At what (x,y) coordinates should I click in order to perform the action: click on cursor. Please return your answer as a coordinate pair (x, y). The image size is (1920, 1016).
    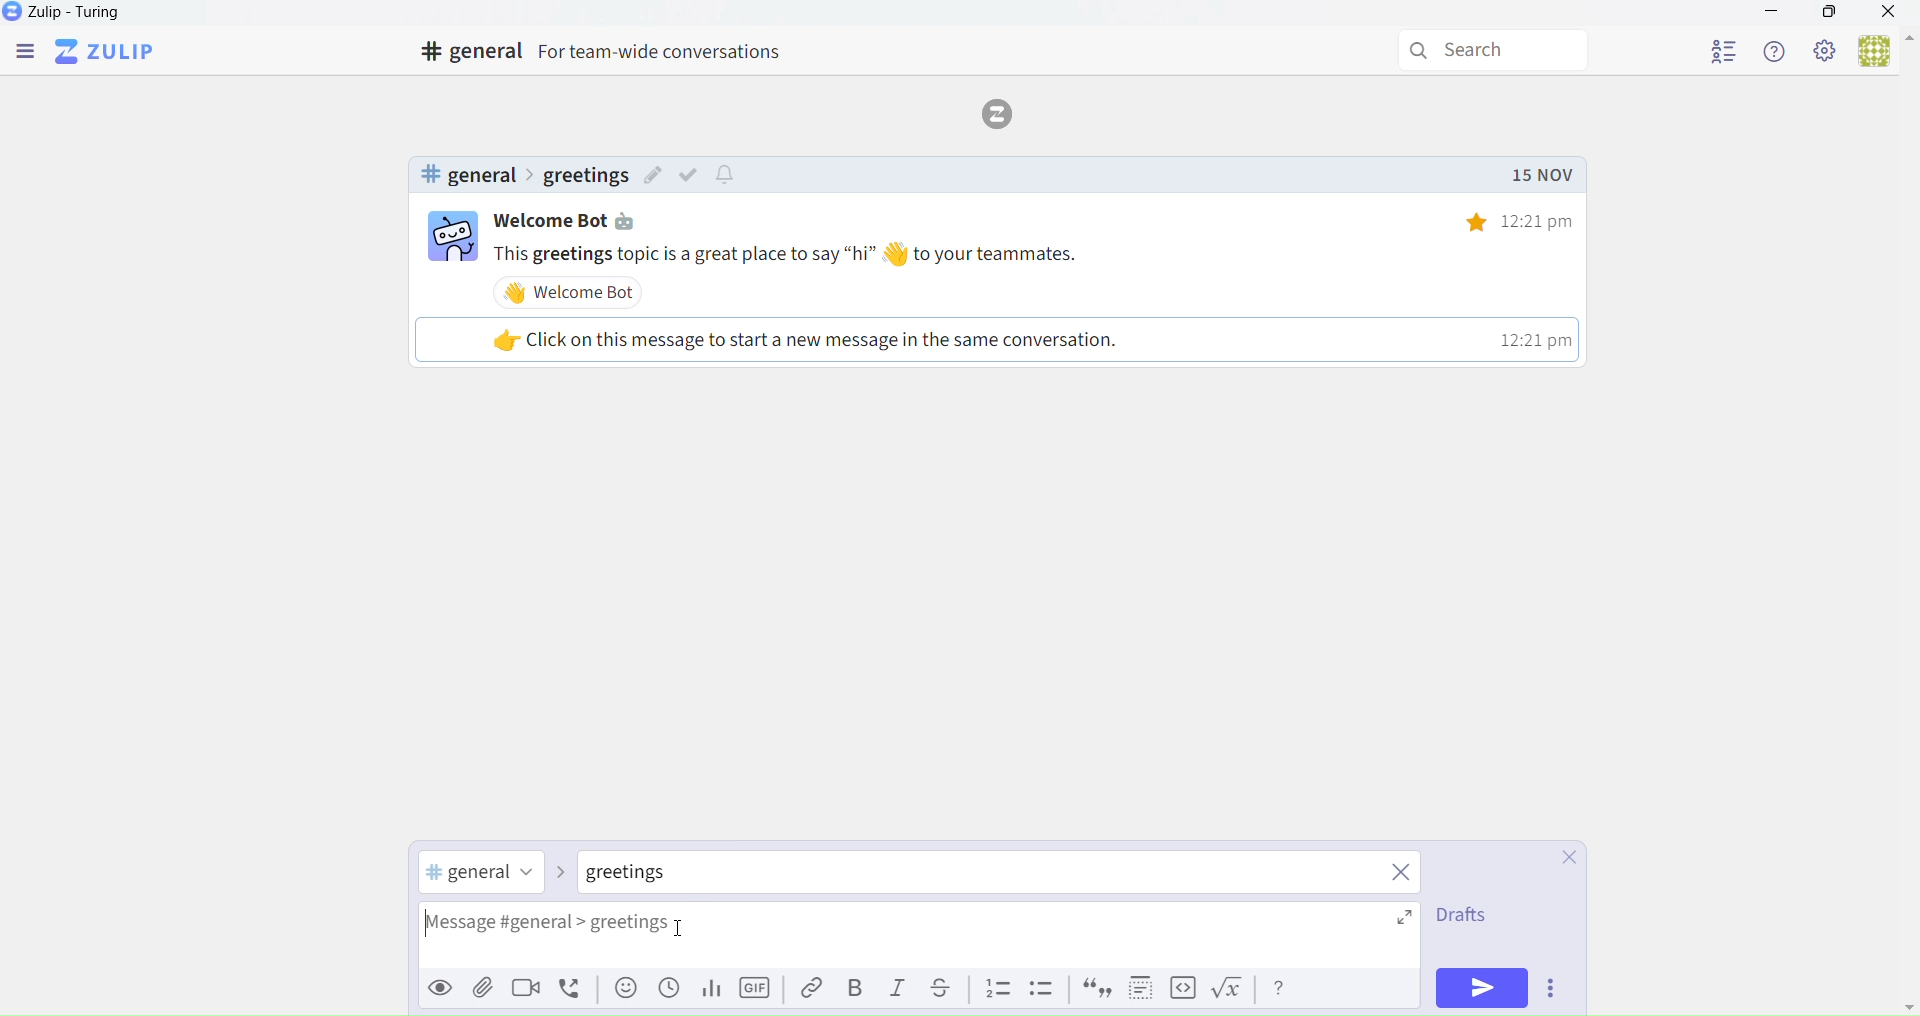
    Looking at the image, I should click on (683, 928).